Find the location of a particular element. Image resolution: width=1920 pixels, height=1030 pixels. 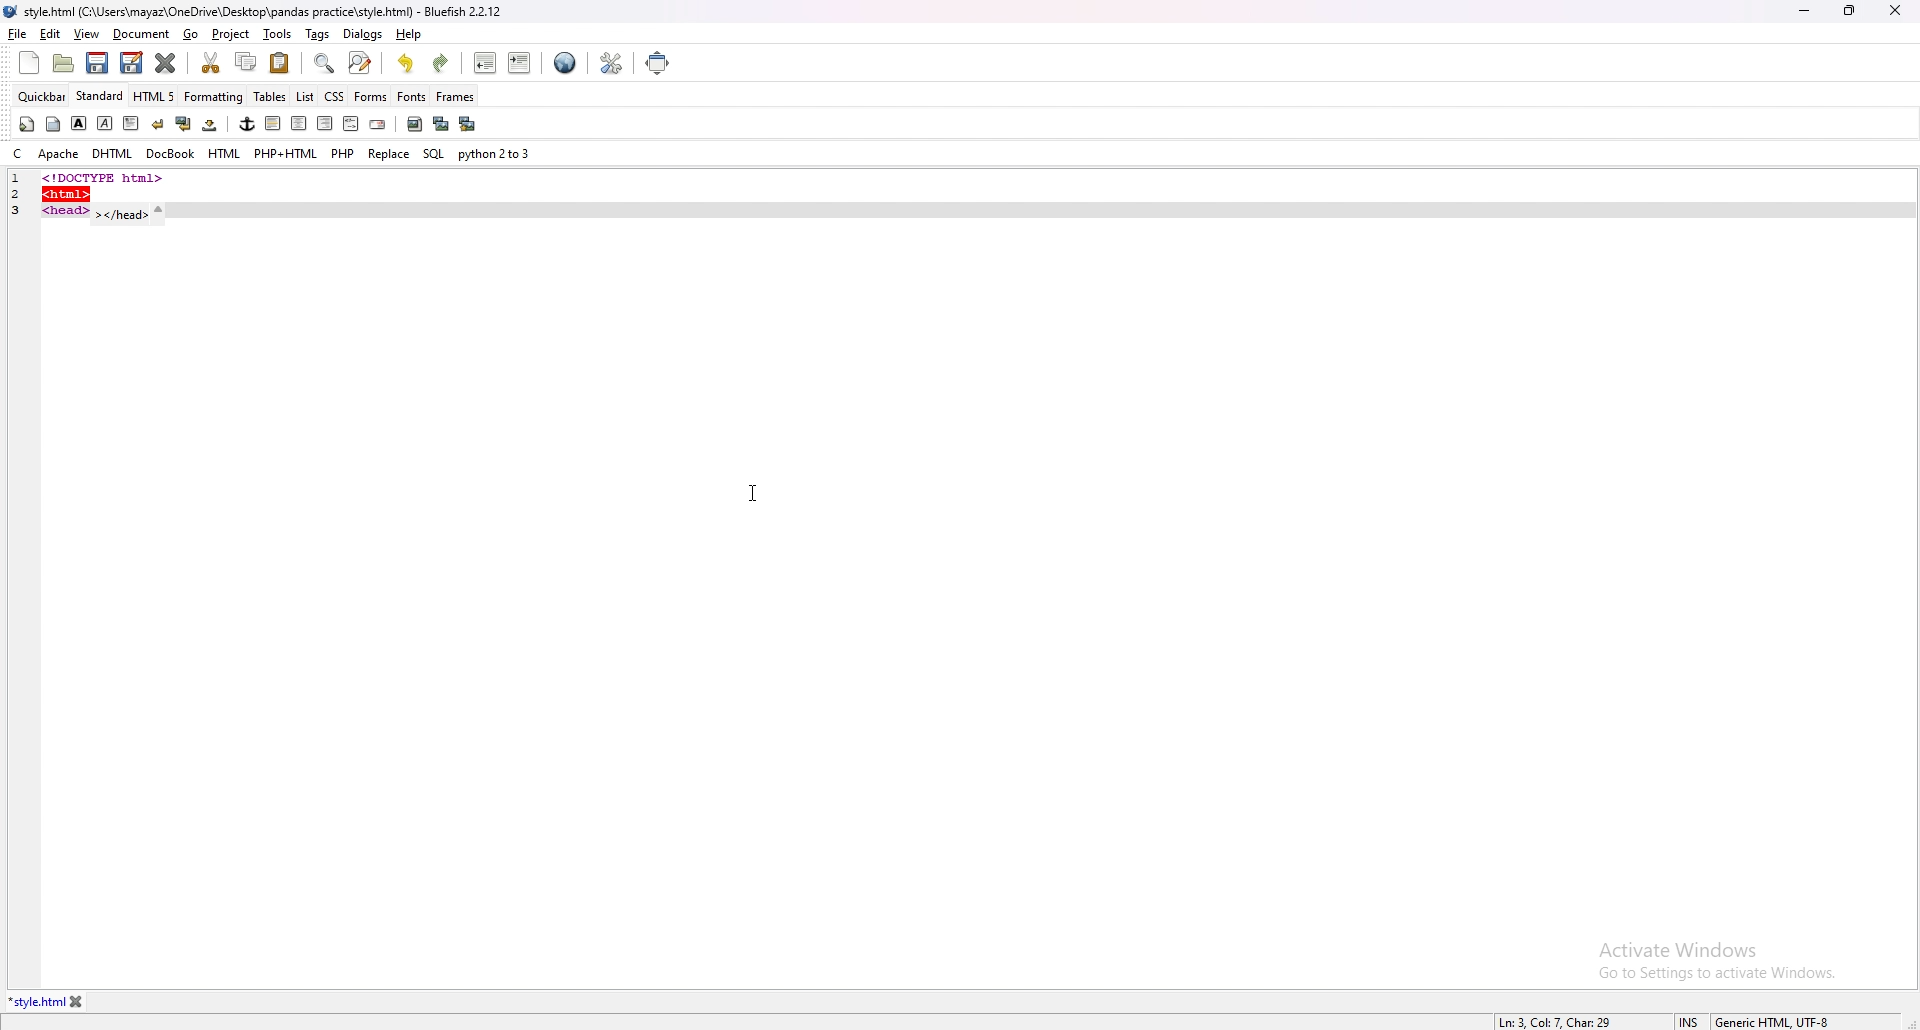

break and clear is located at coordinates (182, 124).